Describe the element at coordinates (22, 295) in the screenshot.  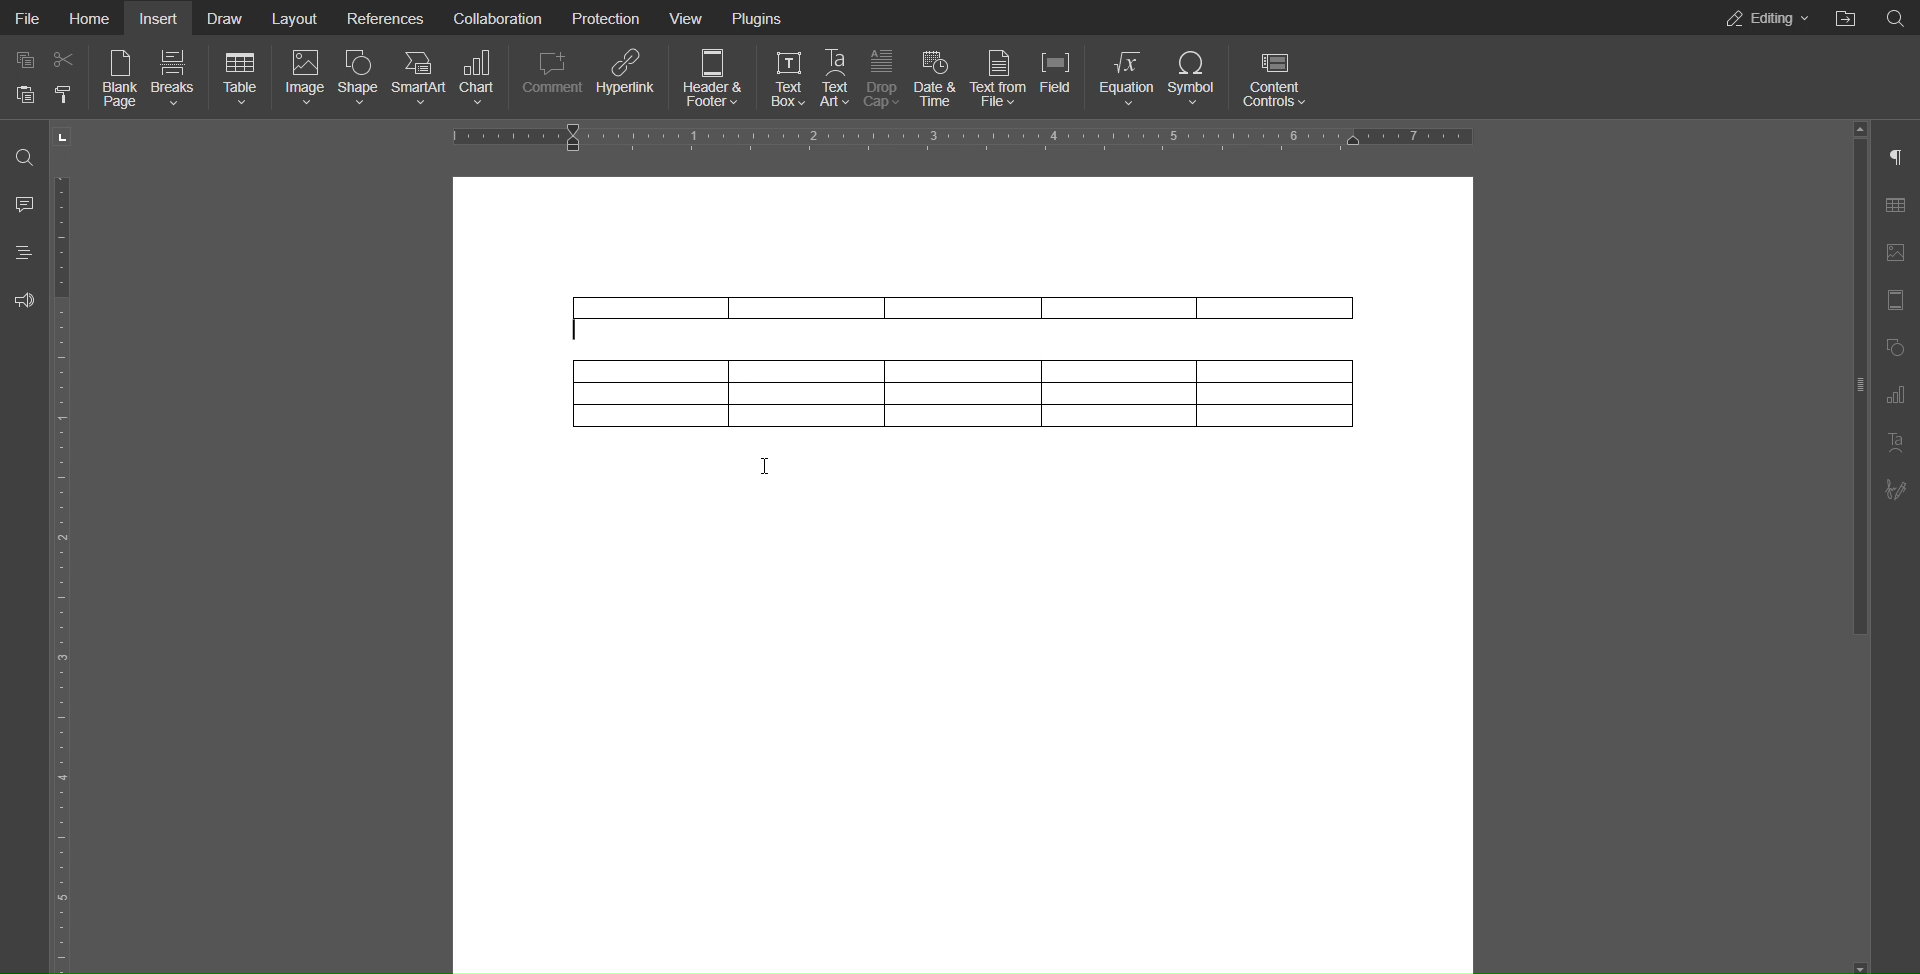
I see `Feedback and Support` at that location.